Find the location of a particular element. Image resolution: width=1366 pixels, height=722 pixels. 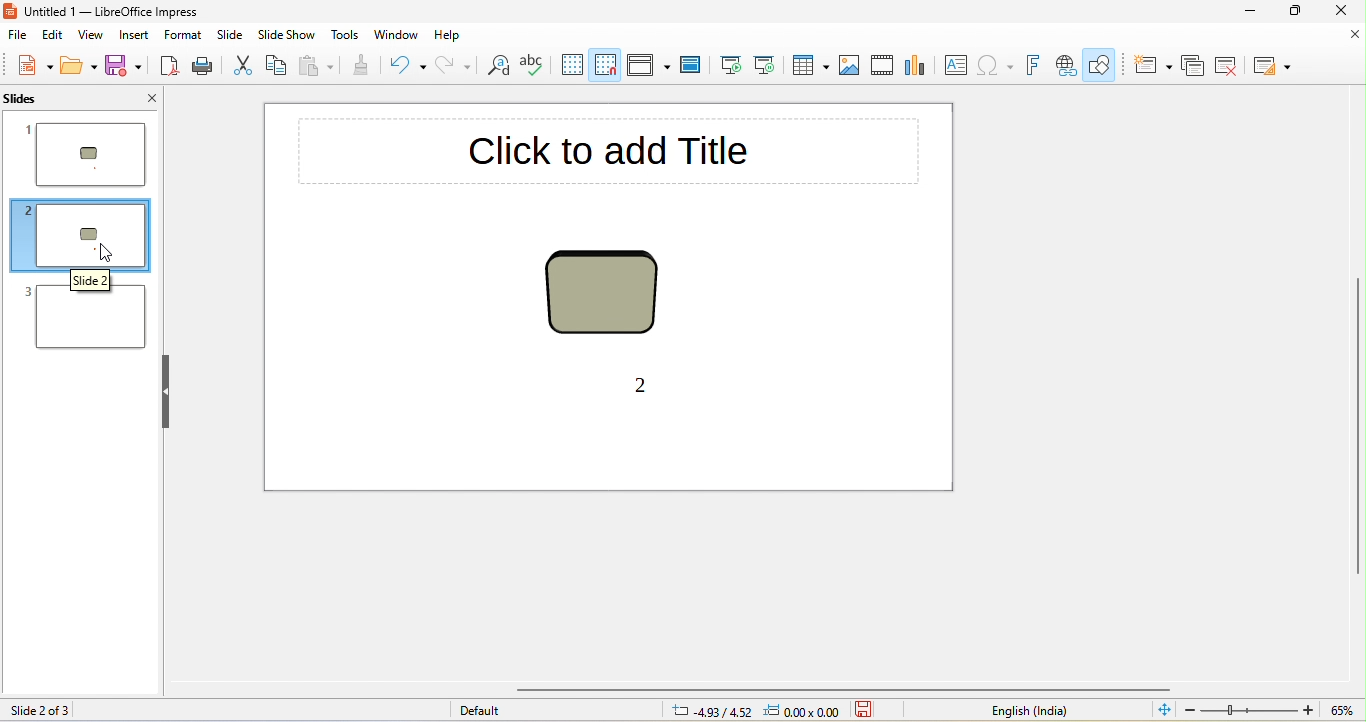

clone formatting is located at coordinates (364, 68).